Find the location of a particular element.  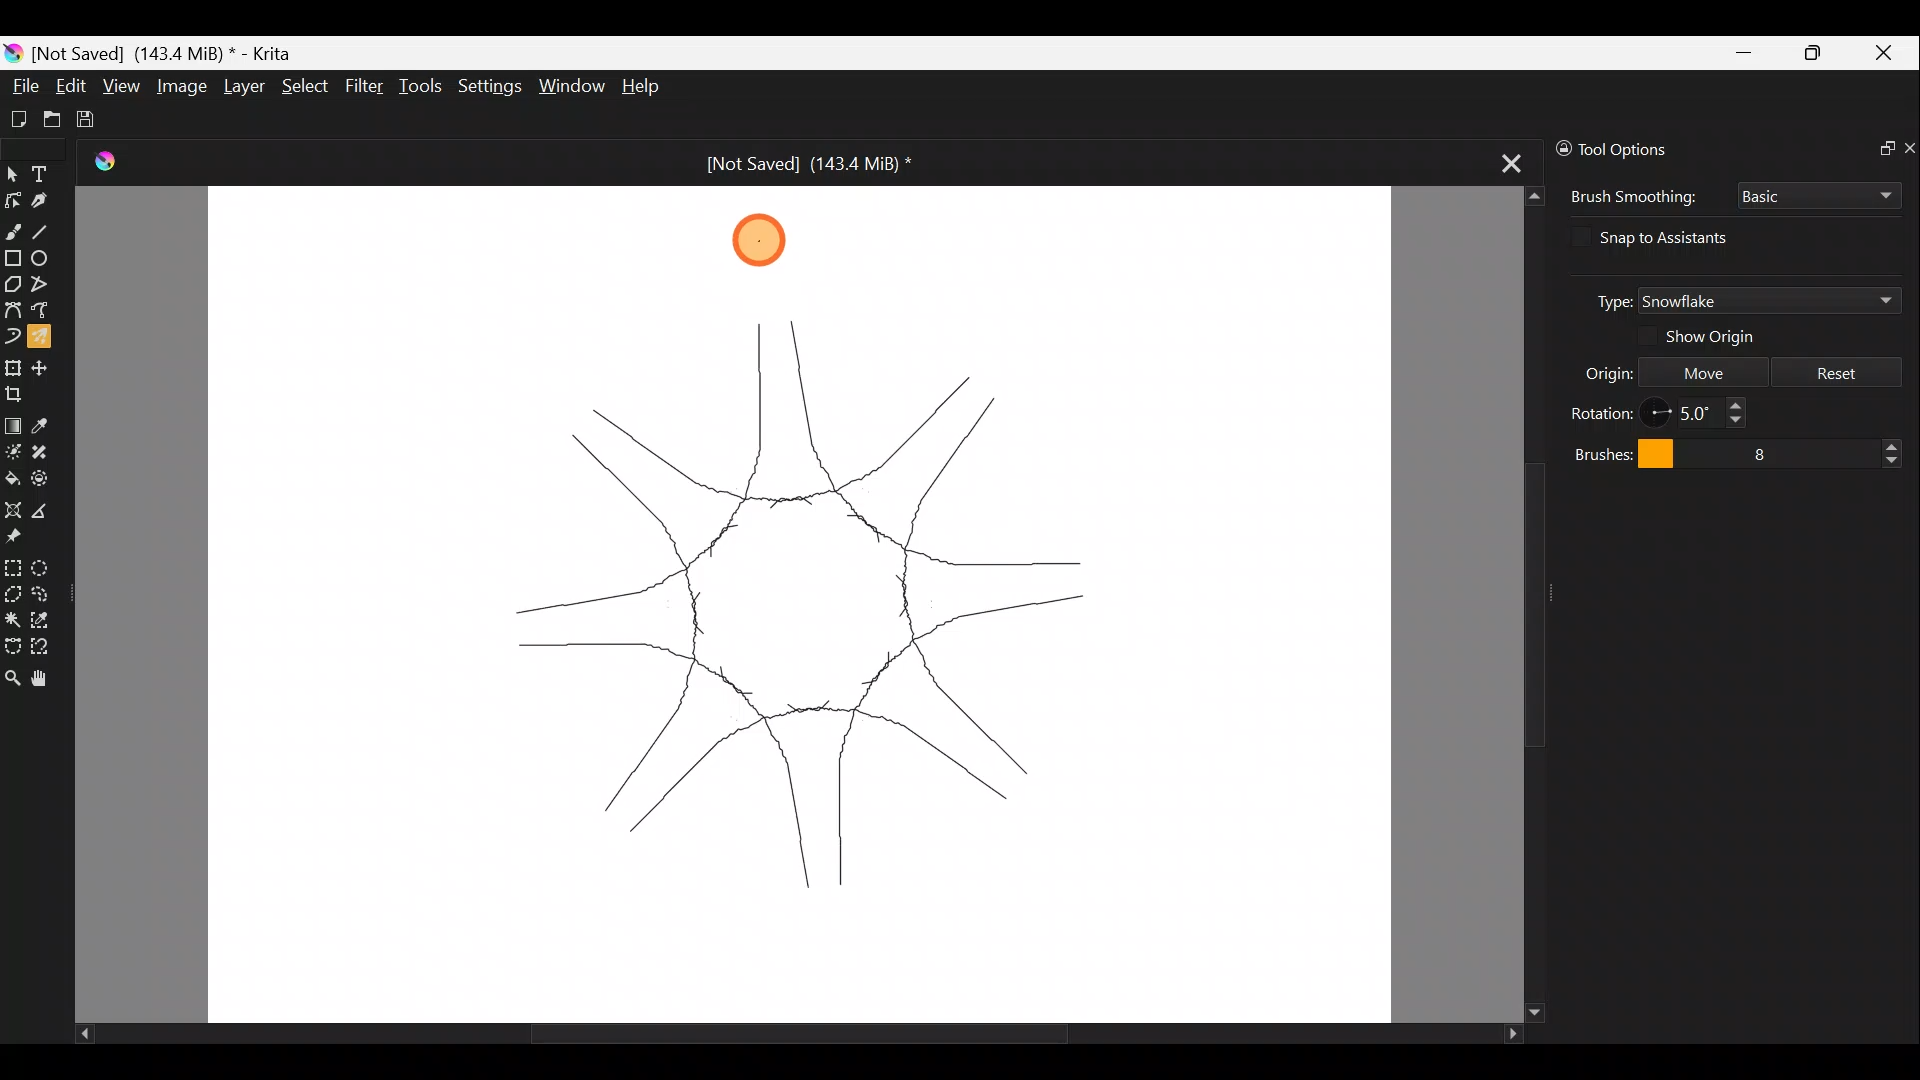

Brushes is located at coordinates (1618, 452).